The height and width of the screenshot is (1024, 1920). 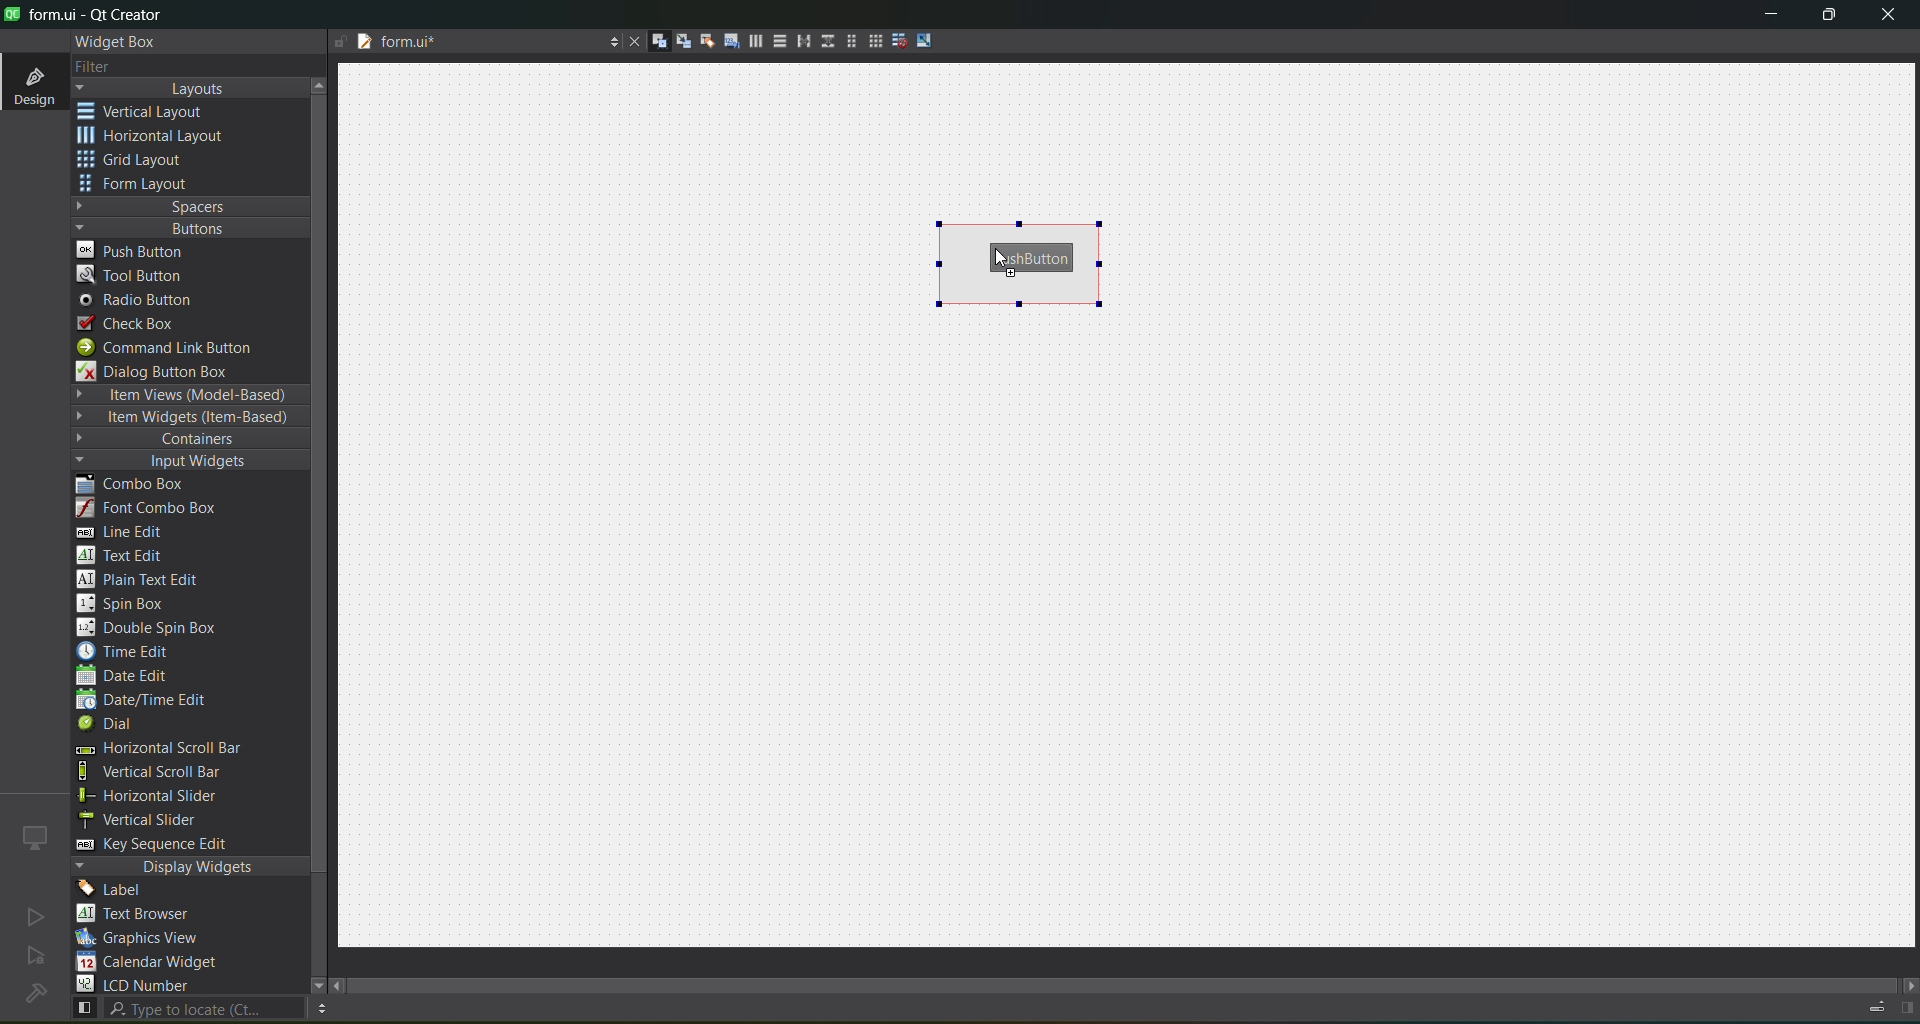 What do you see at coordinates (1830, 18) in the screenshot?
I see `maximize` at bounding box center [1830, 18].